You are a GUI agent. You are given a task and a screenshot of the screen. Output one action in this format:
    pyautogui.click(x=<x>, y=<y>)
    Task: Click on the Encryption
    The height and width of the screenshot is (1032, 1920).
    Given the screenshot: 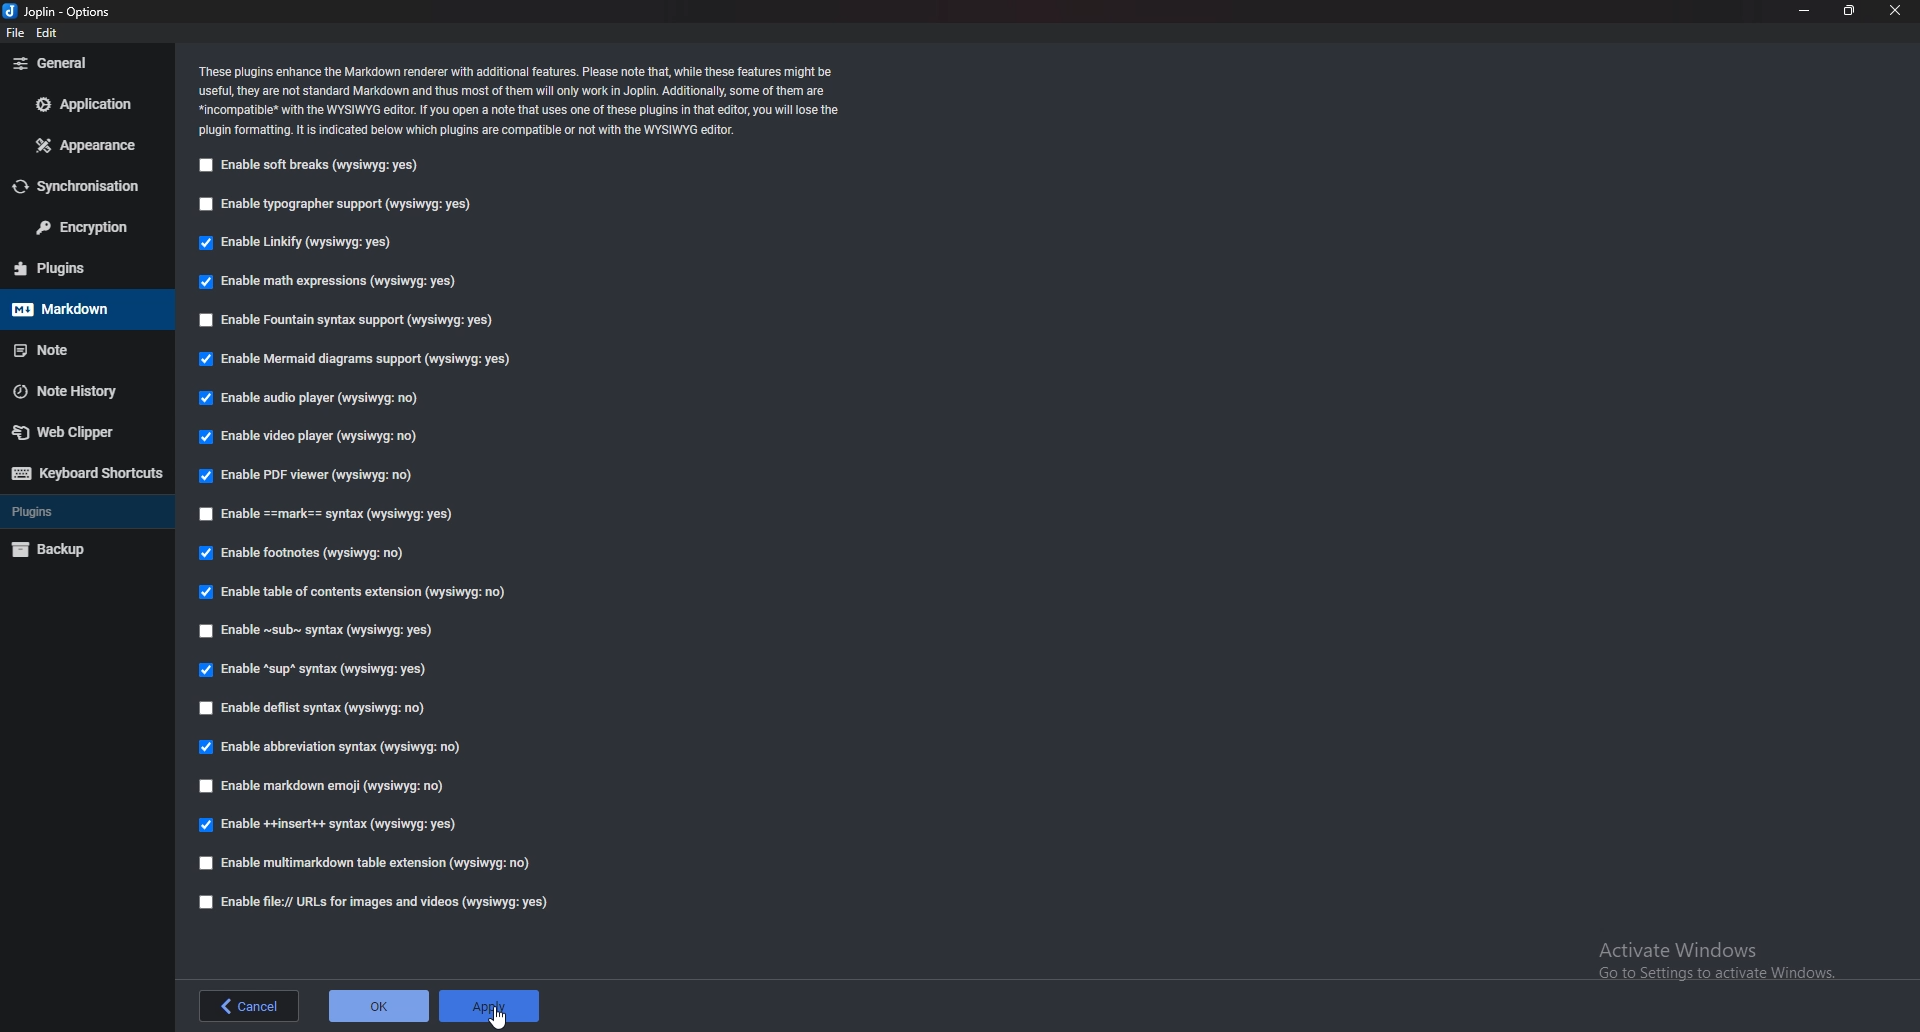 What is the action you would take?
    pyautogui.click(x=87, y=227)
    